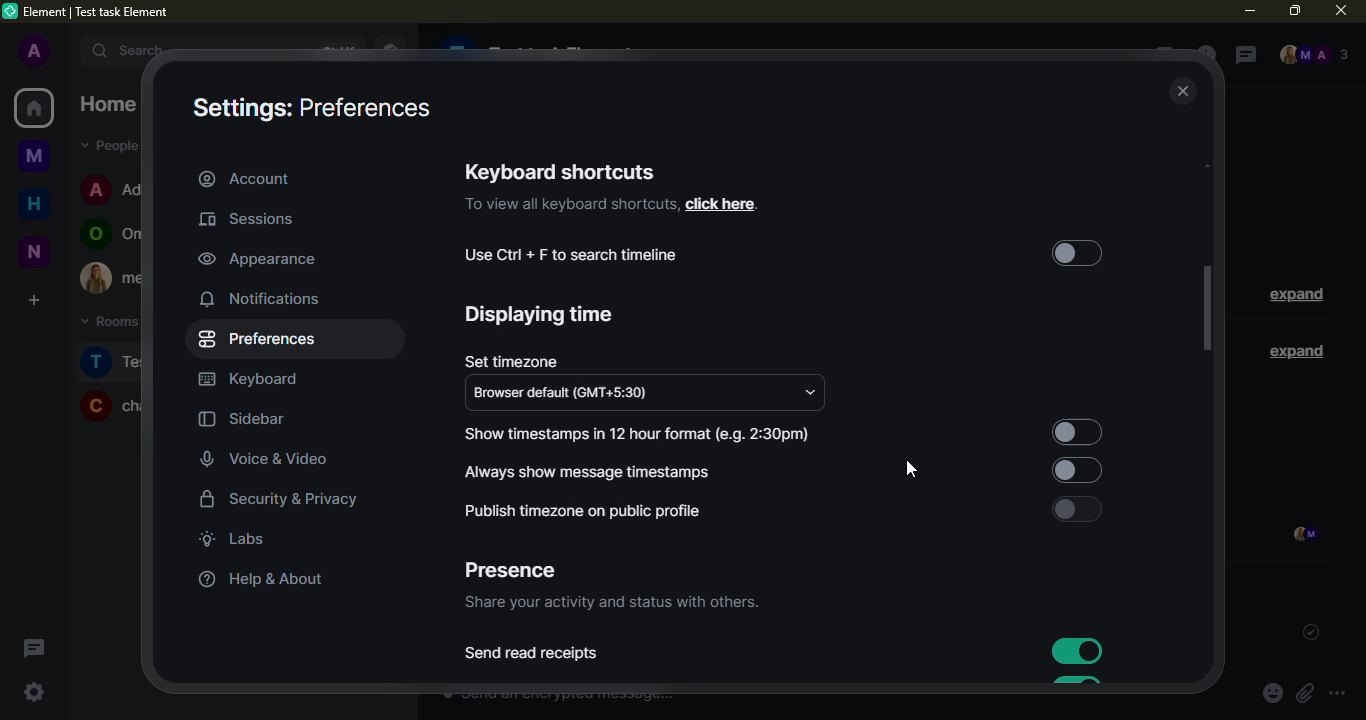 The image size is (1366, 720). I want to click on always show , so click(592, 471).